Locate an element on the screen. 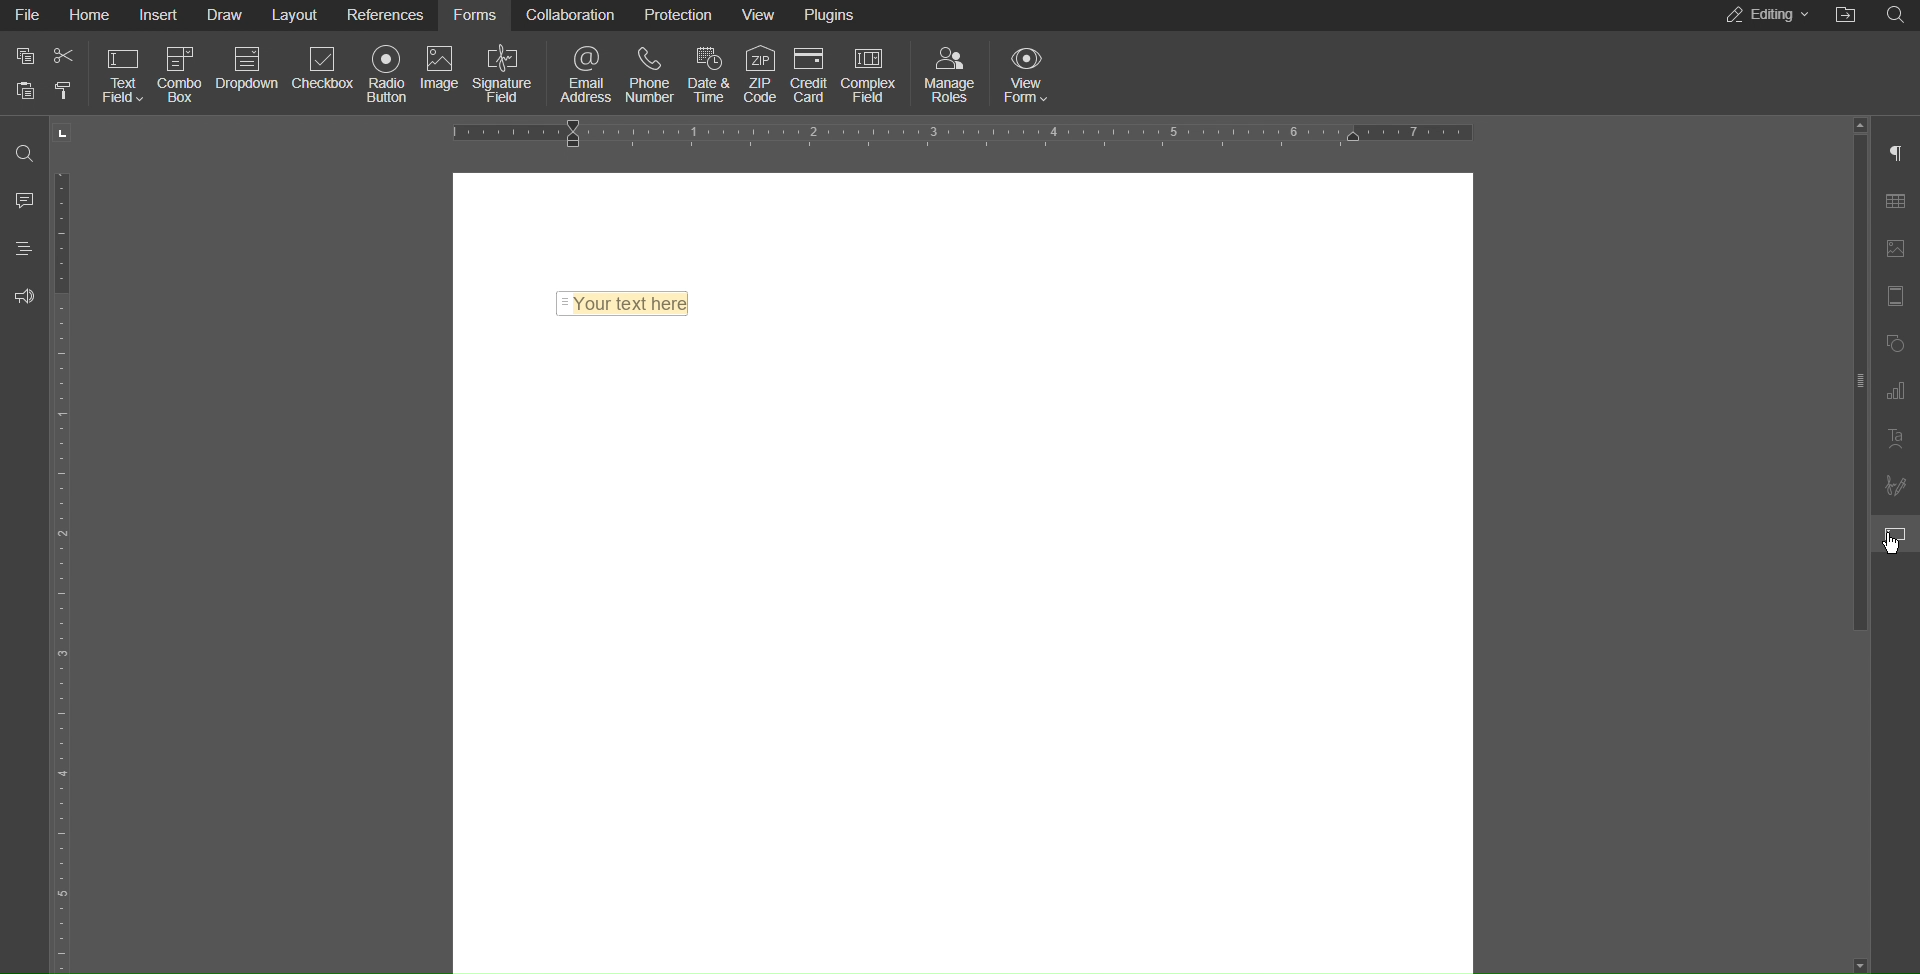 The height and width of the screenshot is (974, 1920). Phone Number is located at coordinates (652, 79).